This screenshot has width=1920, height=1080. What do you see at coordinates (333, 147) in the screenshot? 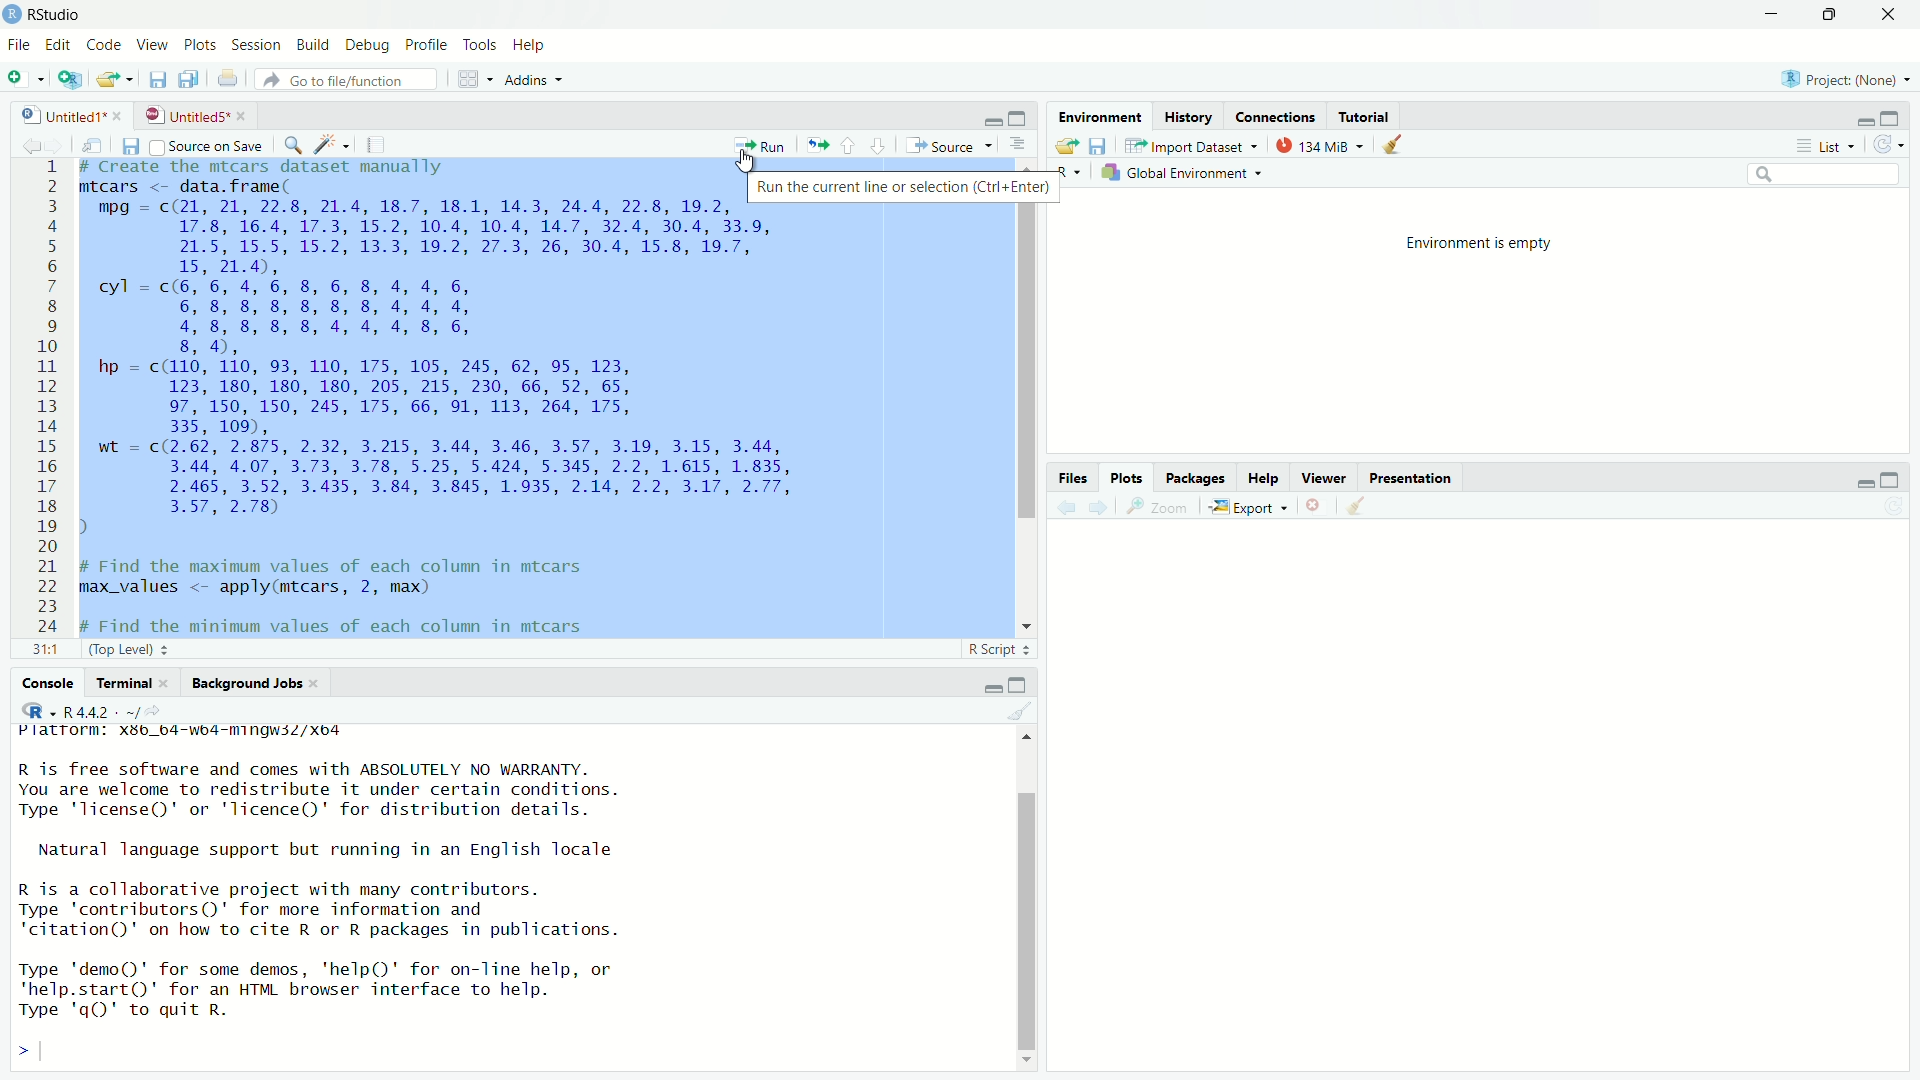
I see `spark` at bounding box center [333, 147].